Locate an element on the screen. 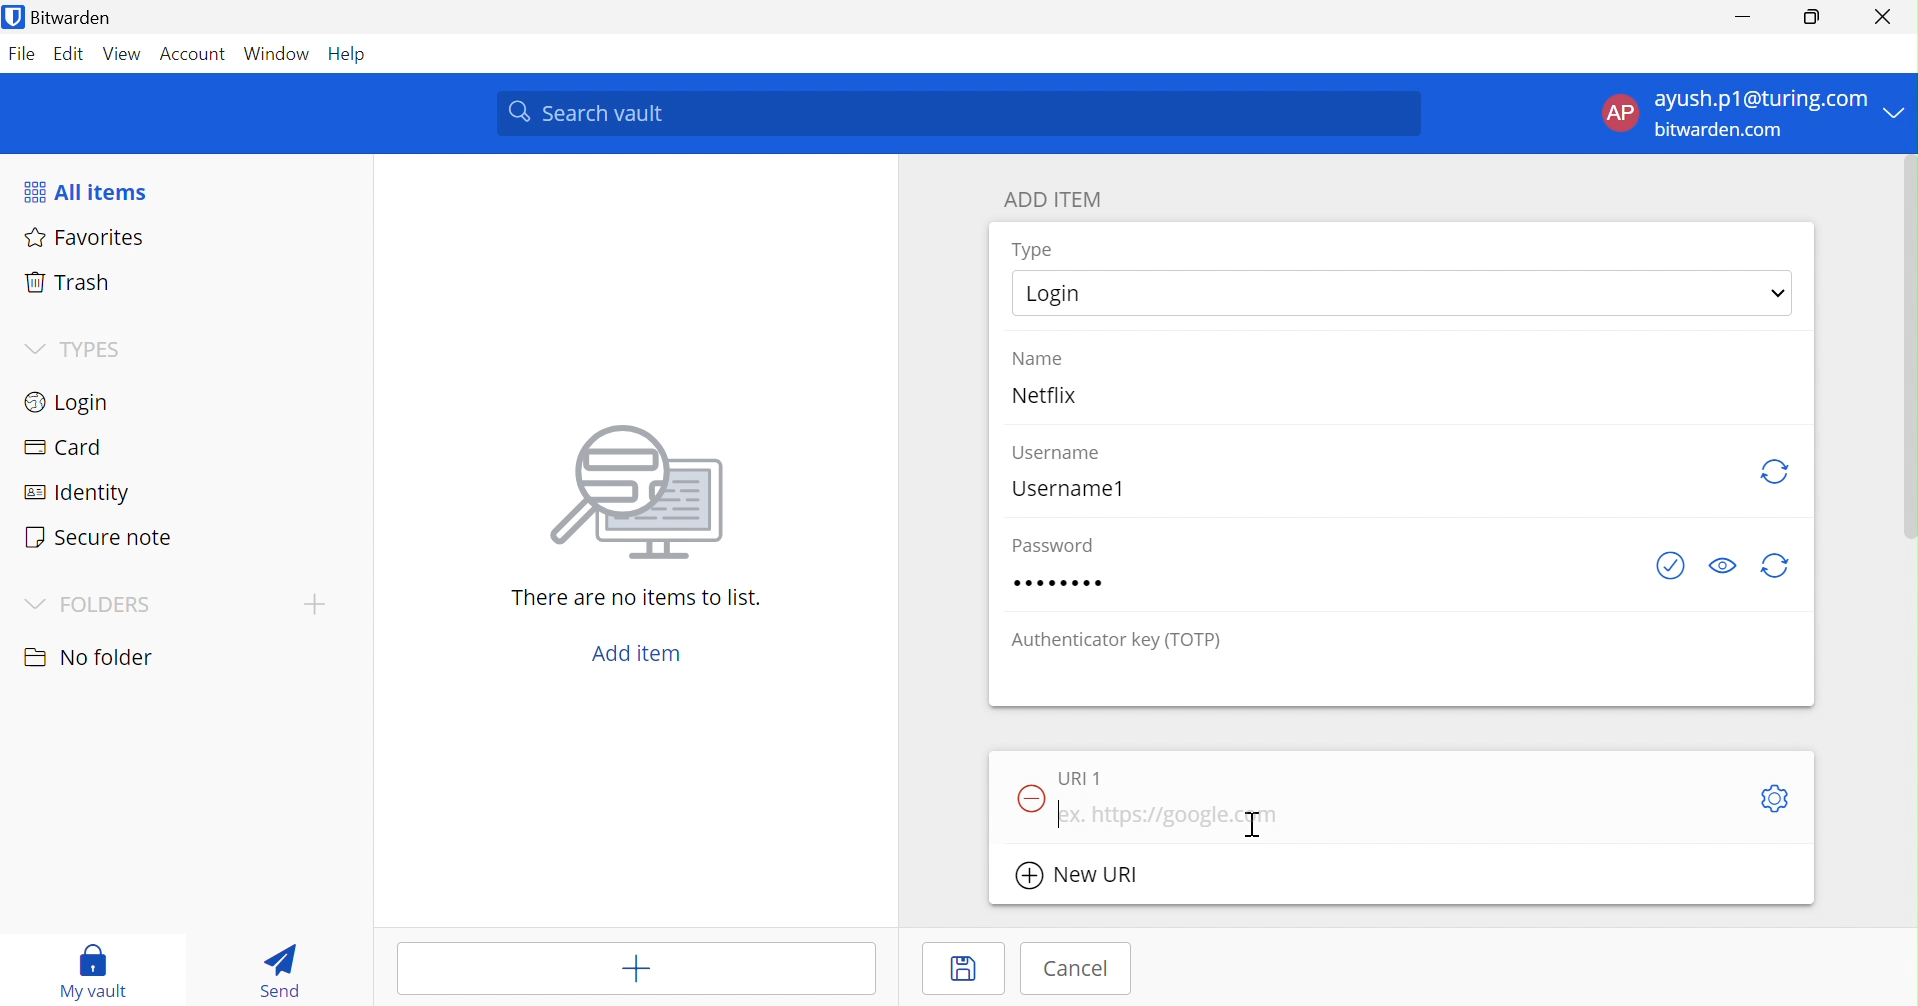  URl 1 is located at coordinates (1080, 778).